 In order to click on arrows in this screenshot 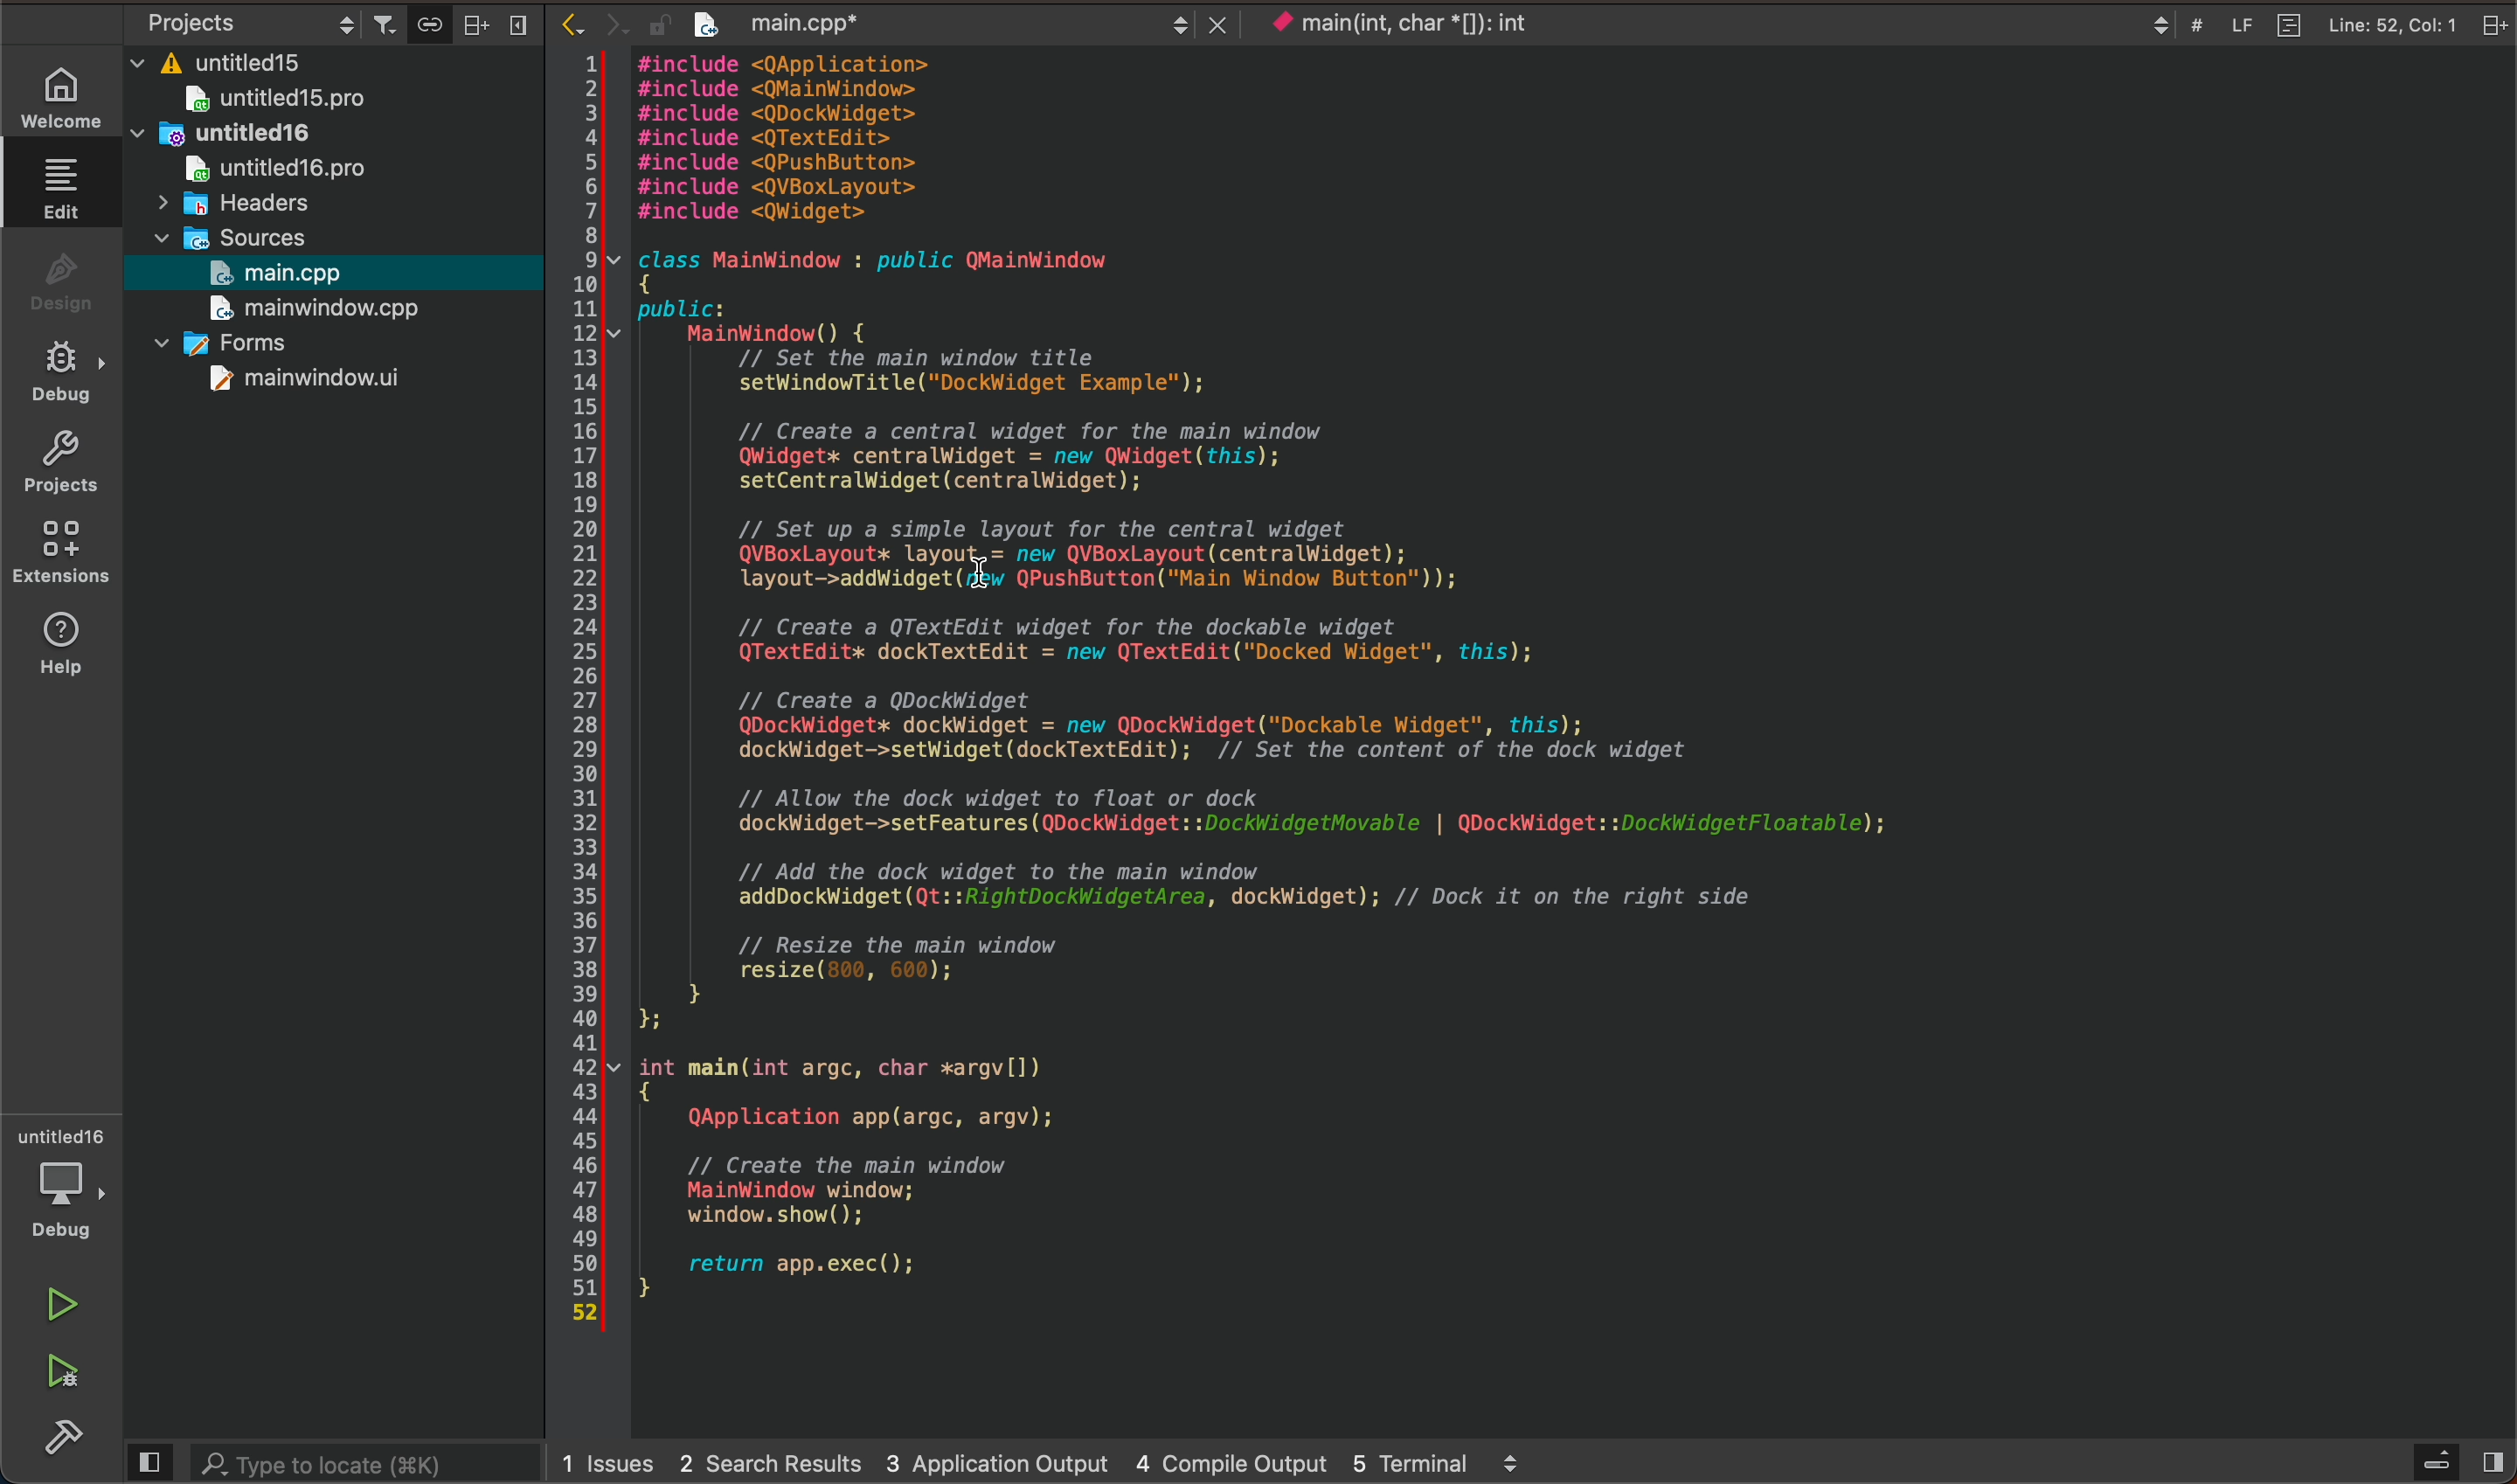, I will do `click(587, 26)`.